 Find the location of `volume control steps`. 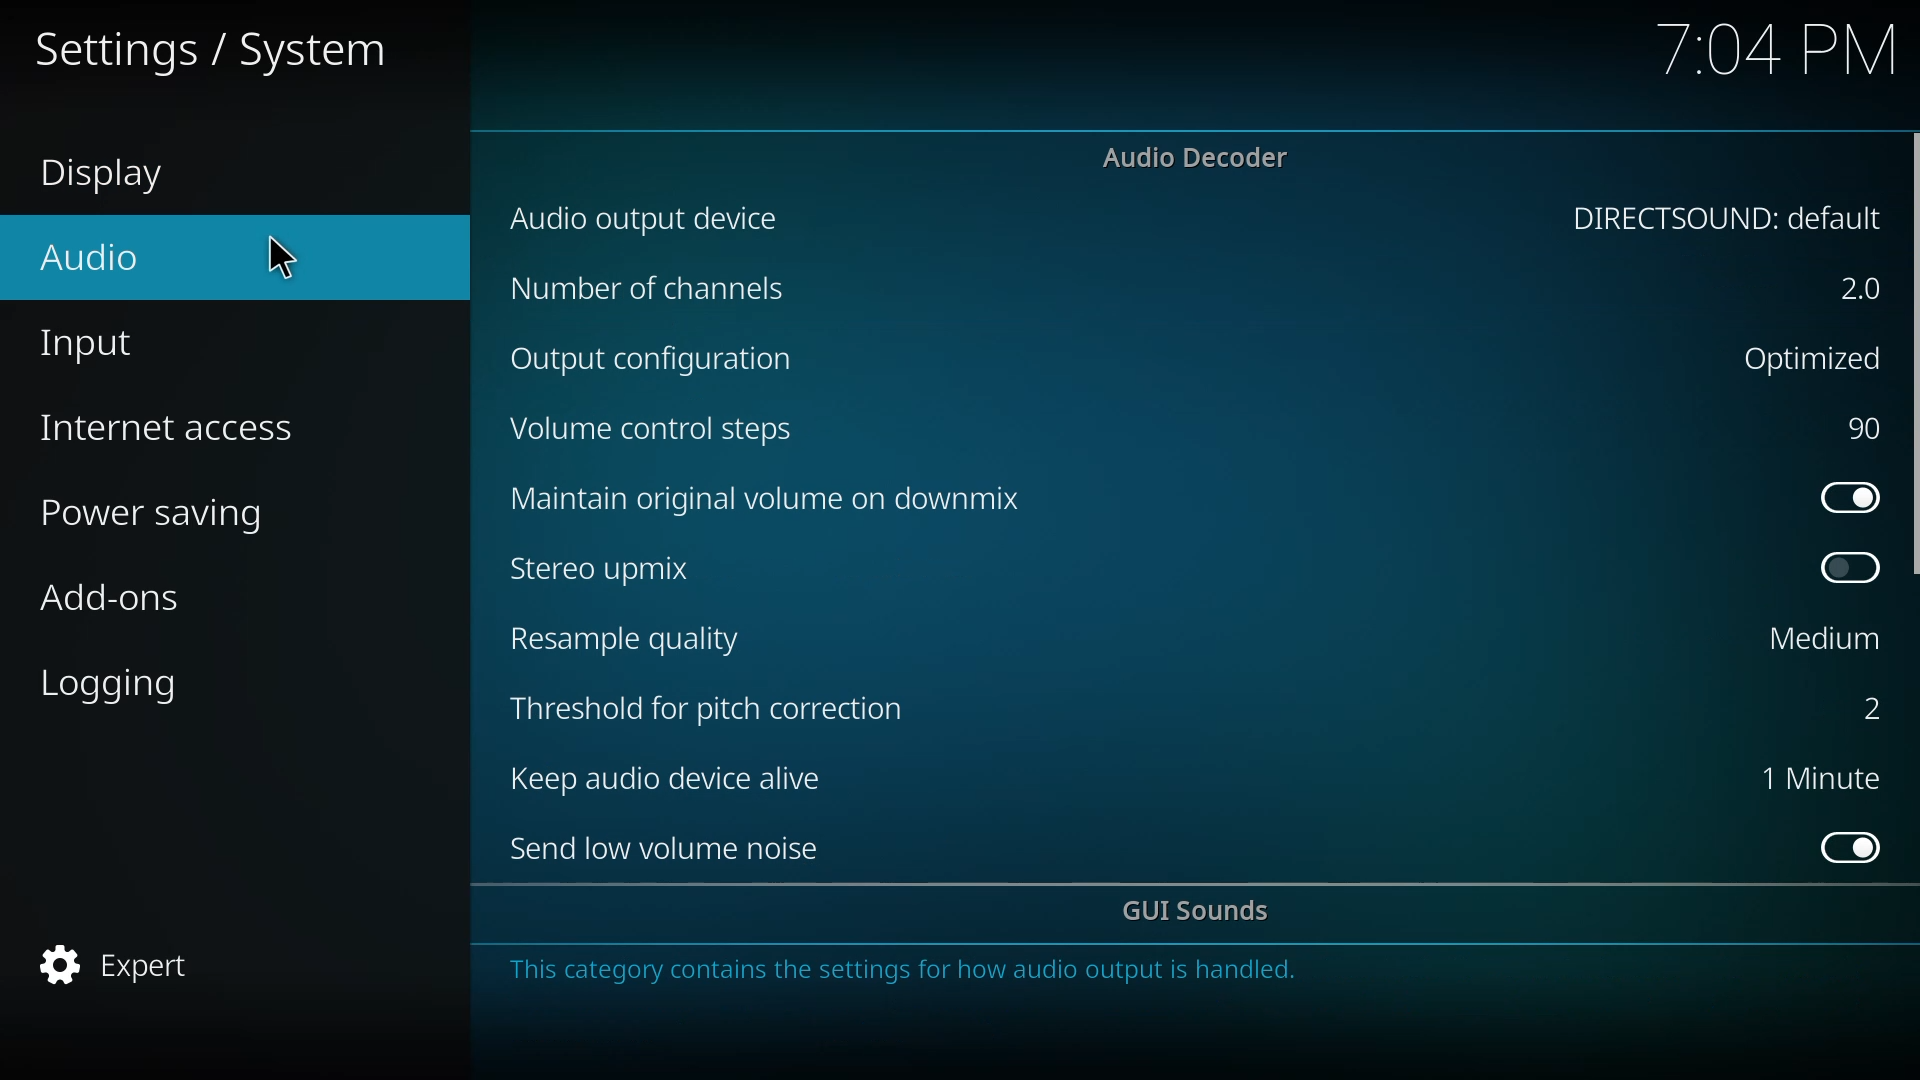

volume control steps is located at coordinates (655, 430).